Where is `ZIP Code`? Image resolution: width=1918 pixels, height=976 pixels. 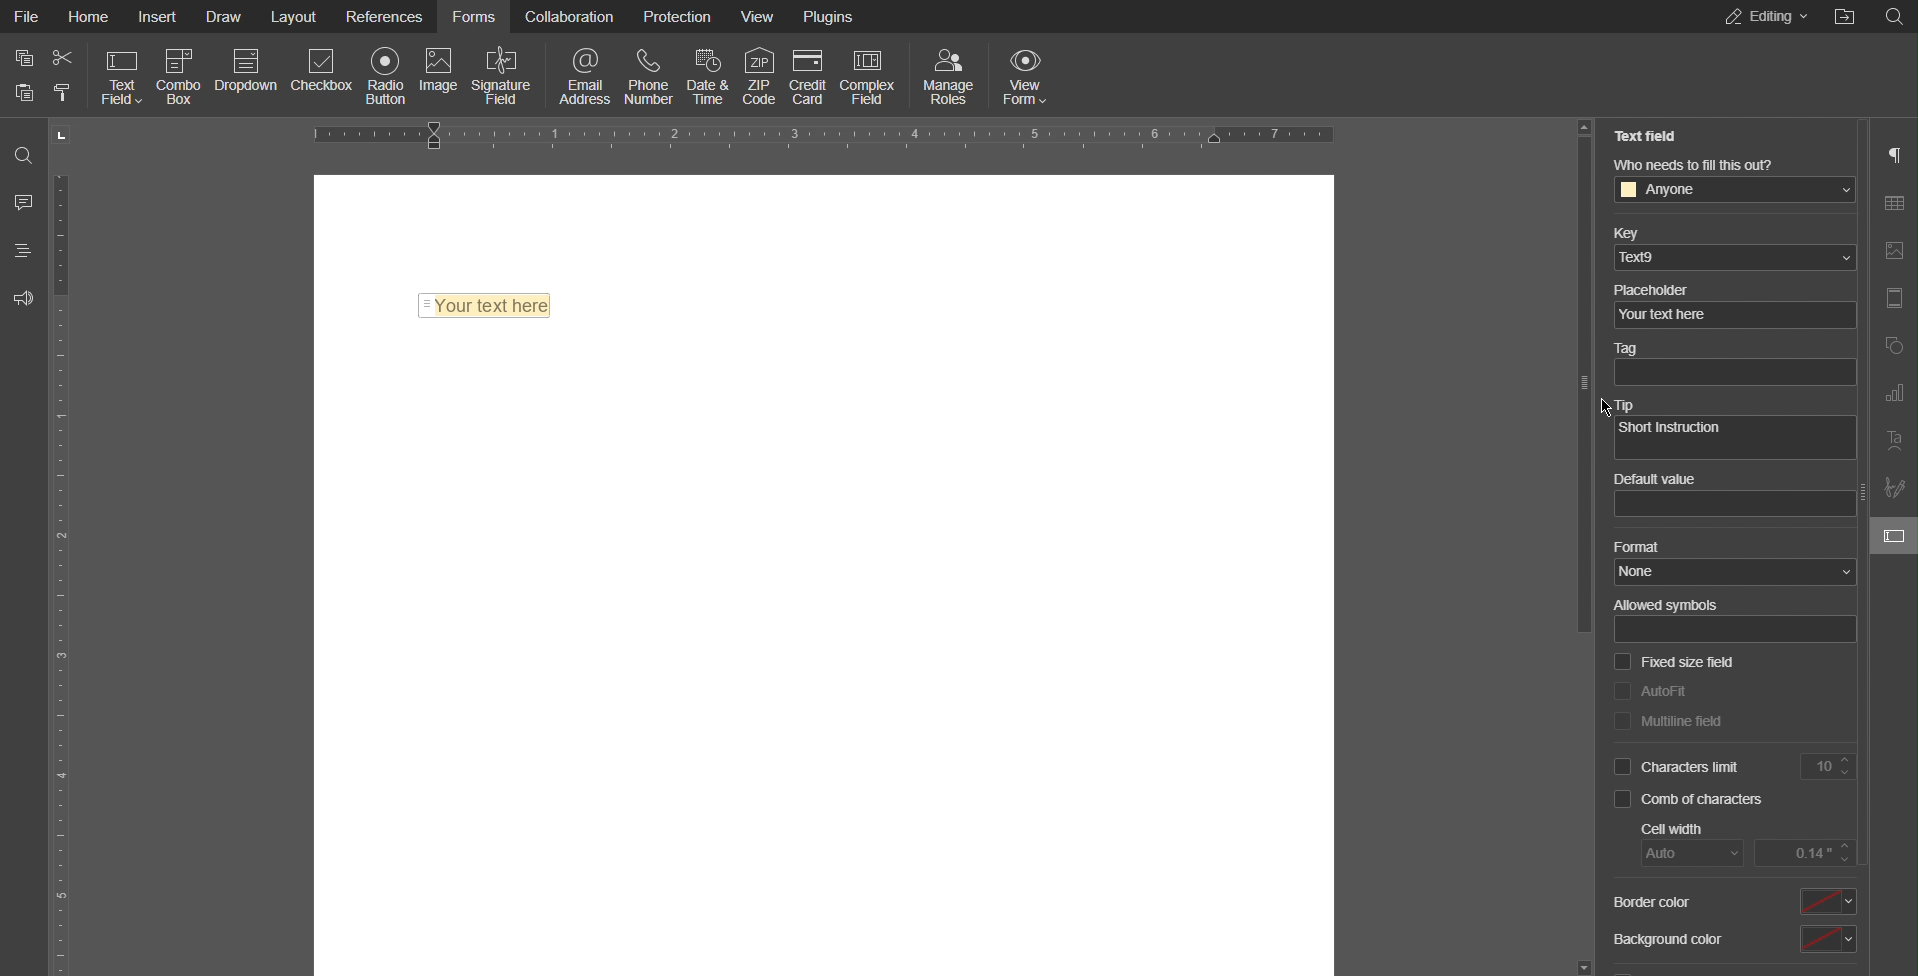 ZIP Code is located at coordinates (758, 74).